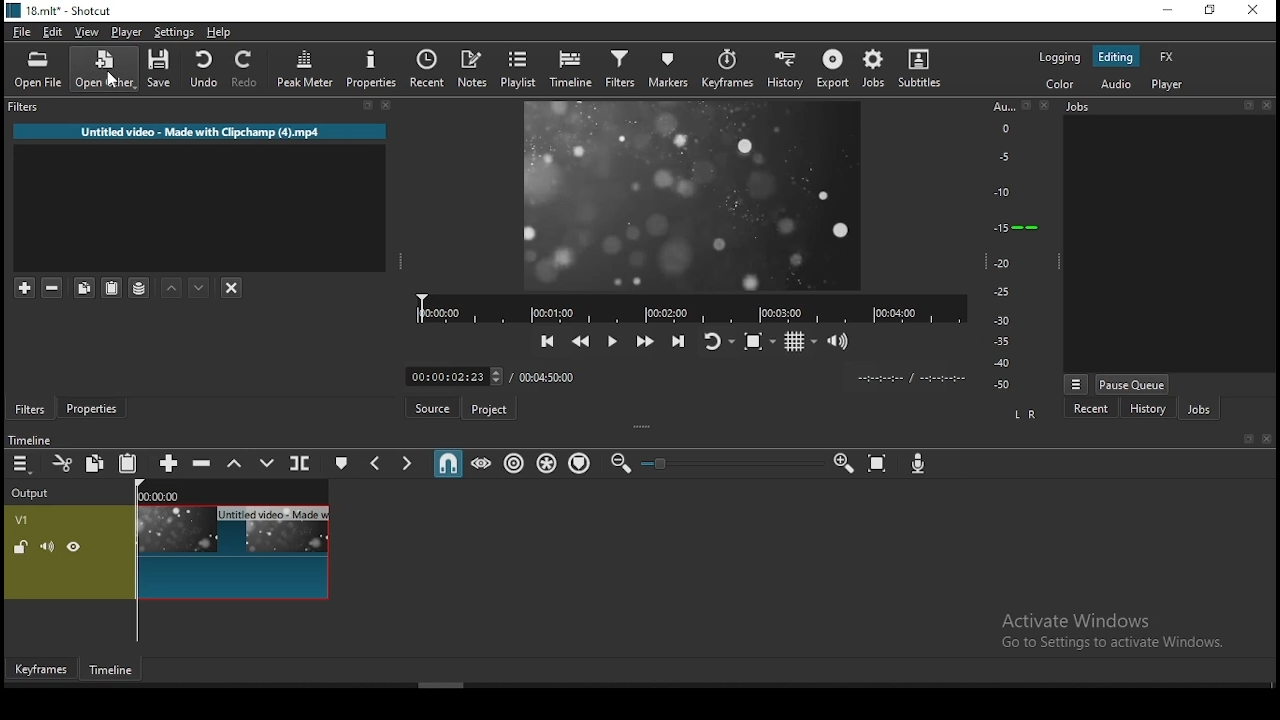  Describe the element at coordinates (621, 464) in the screenshot. I see `zoom timeline out` at that location.